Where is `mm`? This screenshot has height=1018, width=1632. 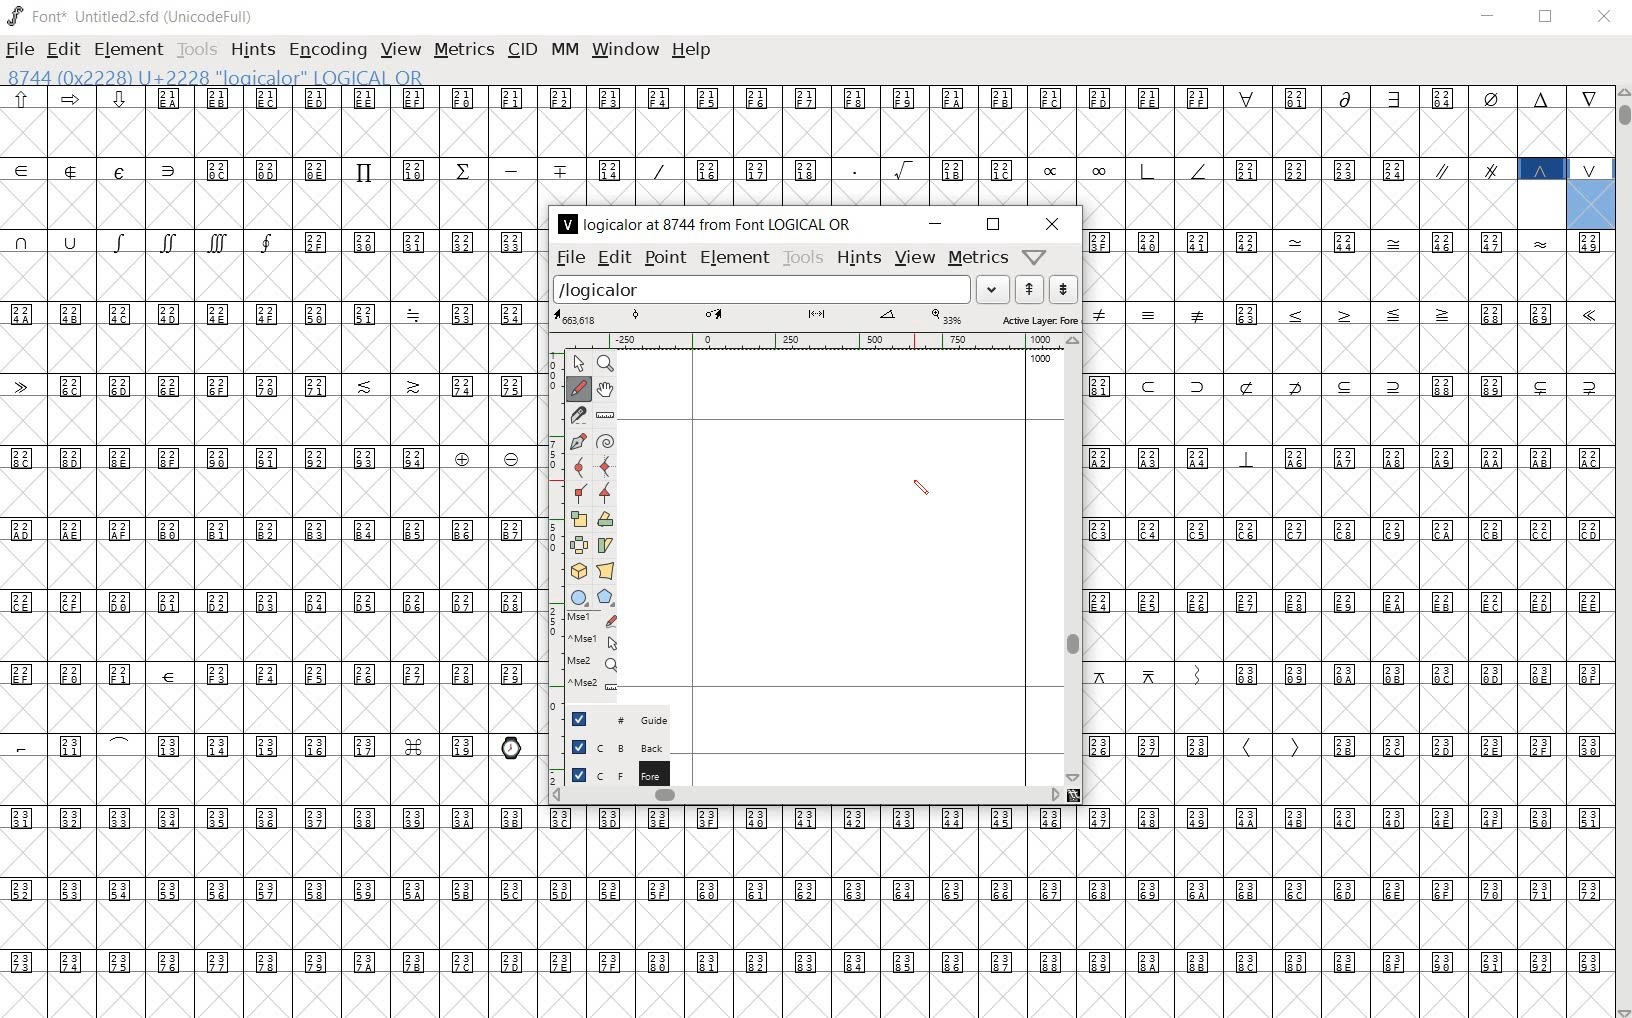
mm is located at coordinates (562, 49).